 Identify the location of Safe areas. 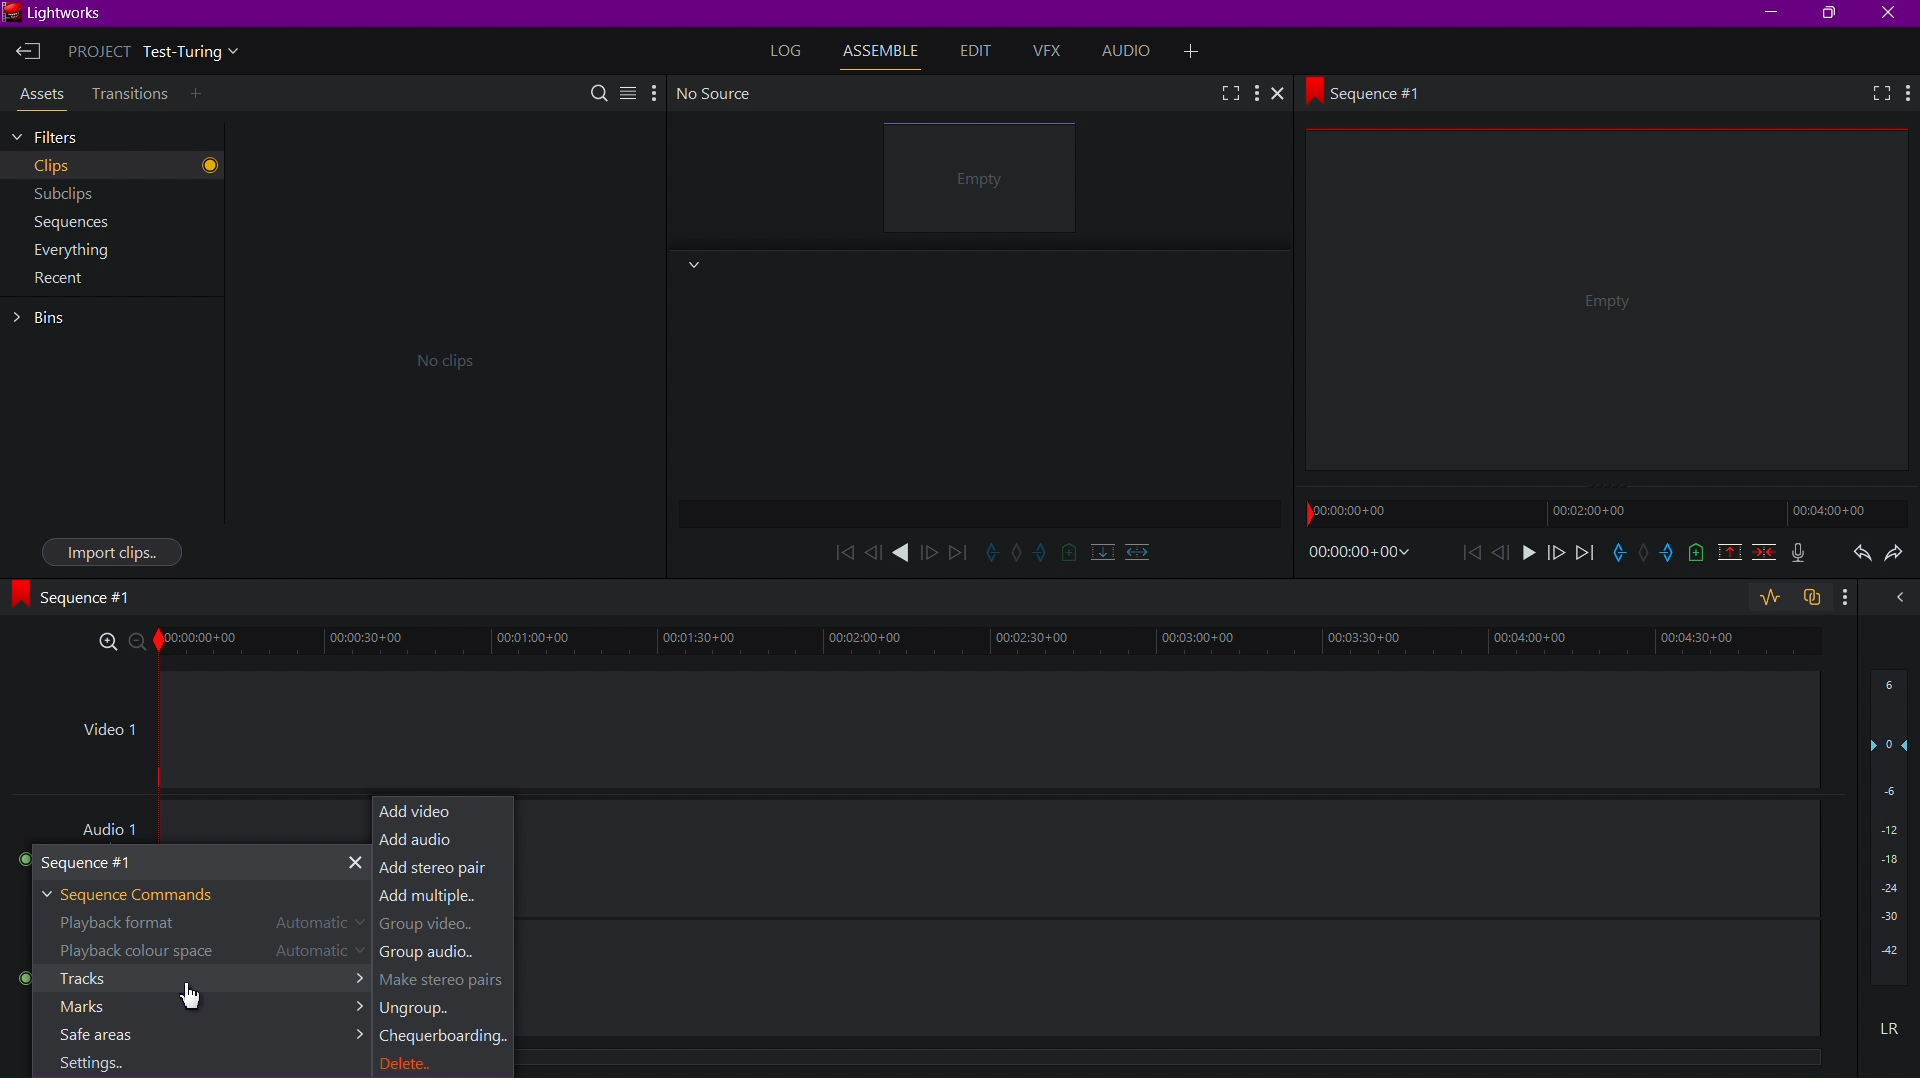
(193, 1035).